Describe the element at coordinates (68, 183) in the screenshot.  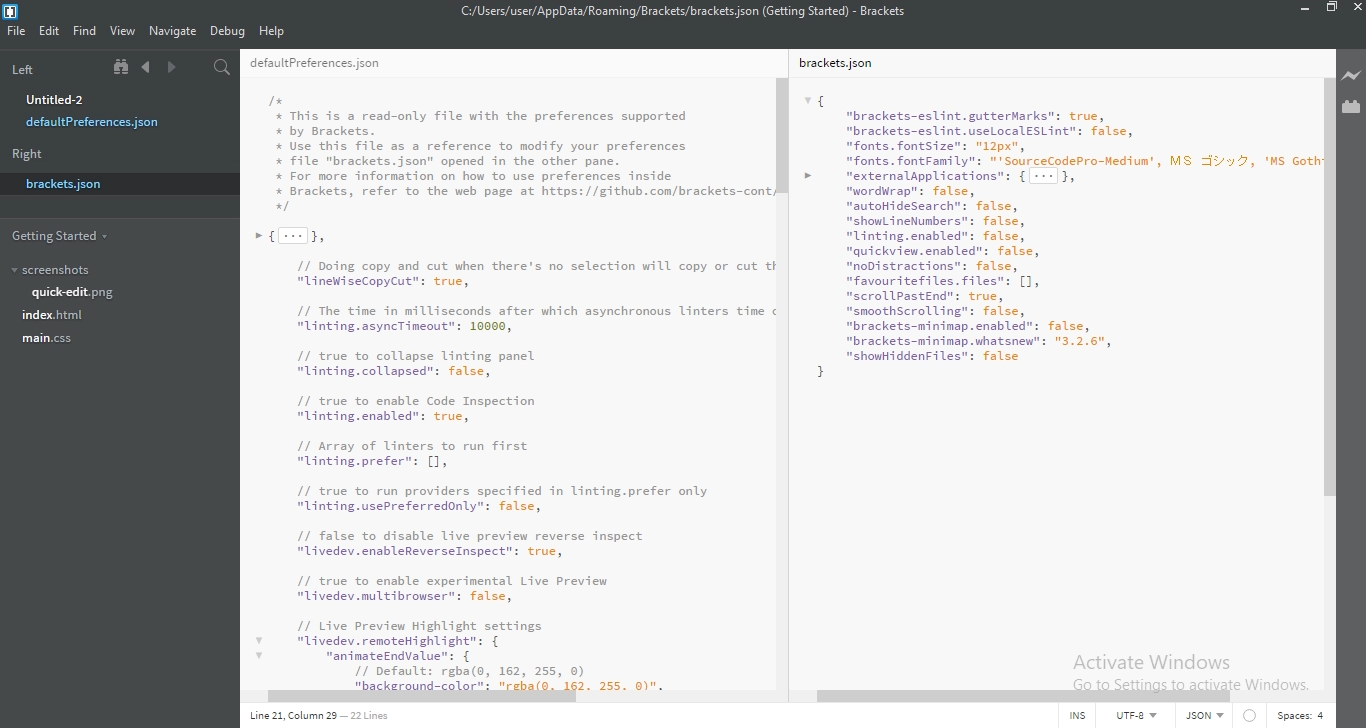
I see `brackets.json` at that location.